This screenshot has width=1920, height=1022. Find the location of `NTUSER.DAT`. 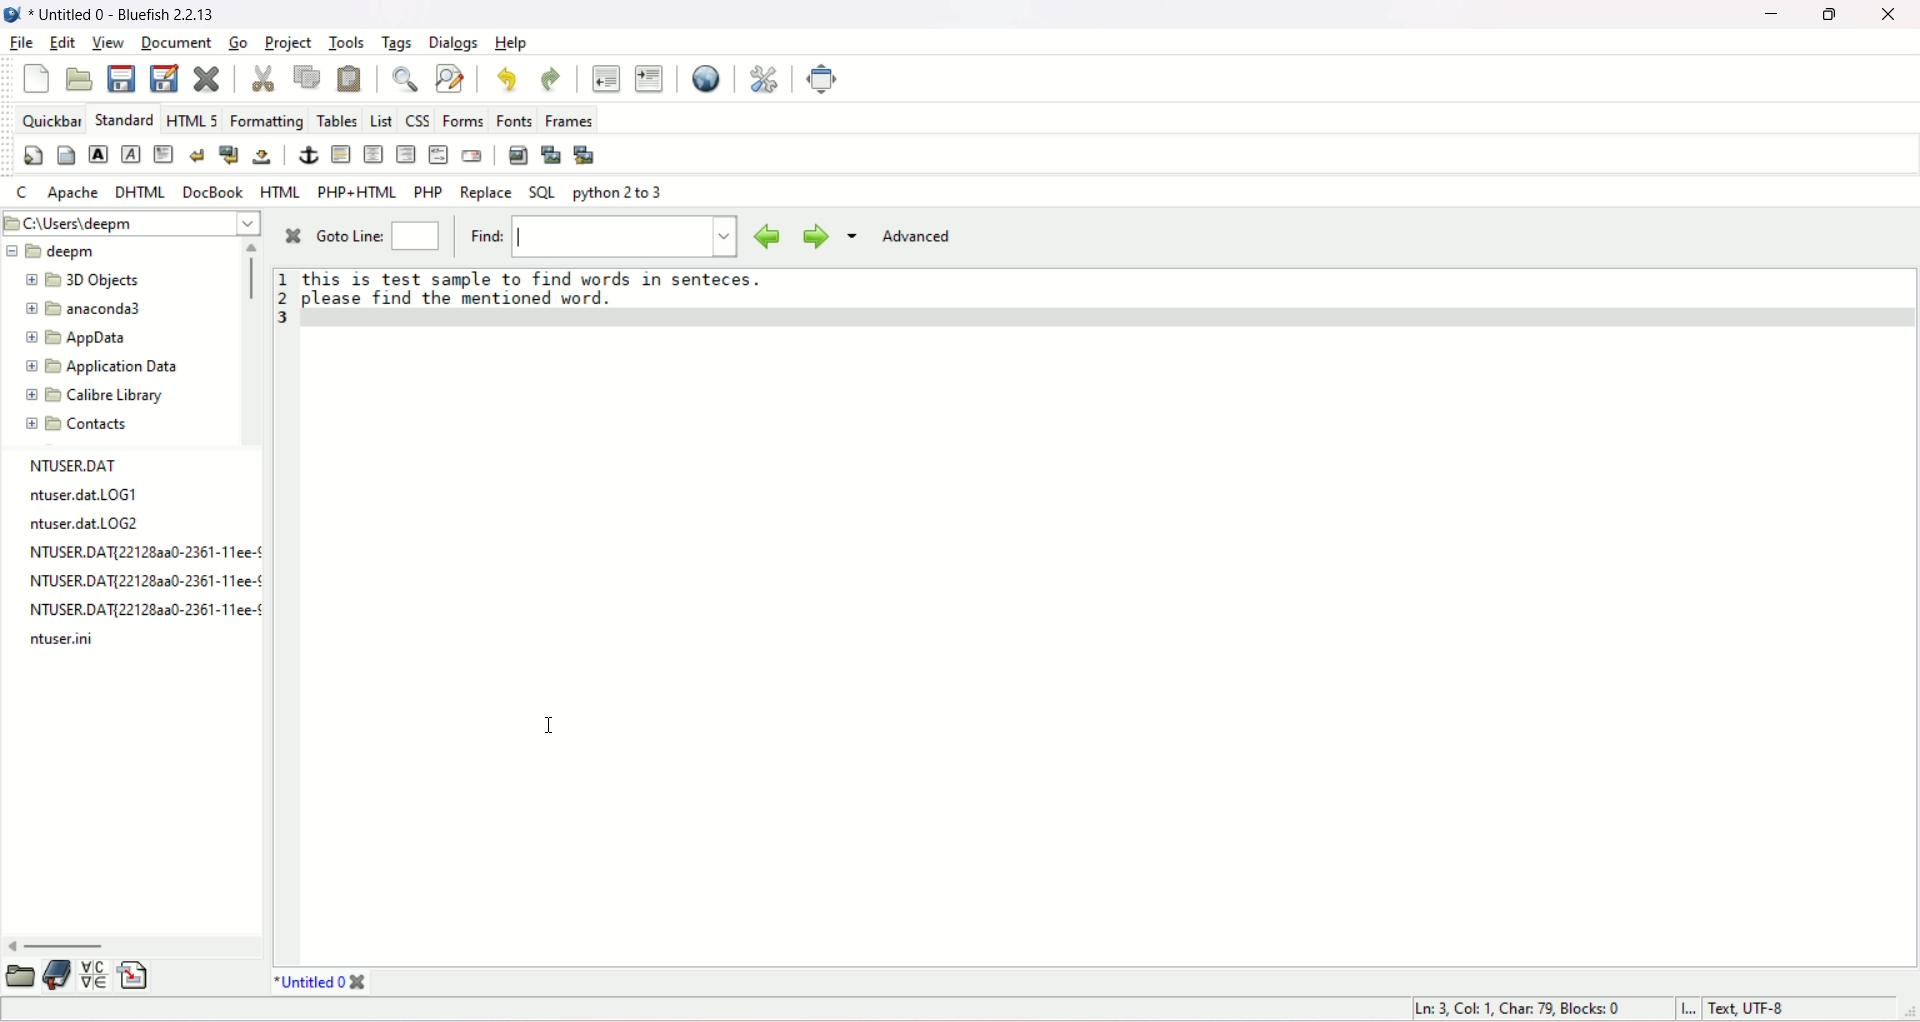

NTUSER.DAT is located at coordinates (76, 465).